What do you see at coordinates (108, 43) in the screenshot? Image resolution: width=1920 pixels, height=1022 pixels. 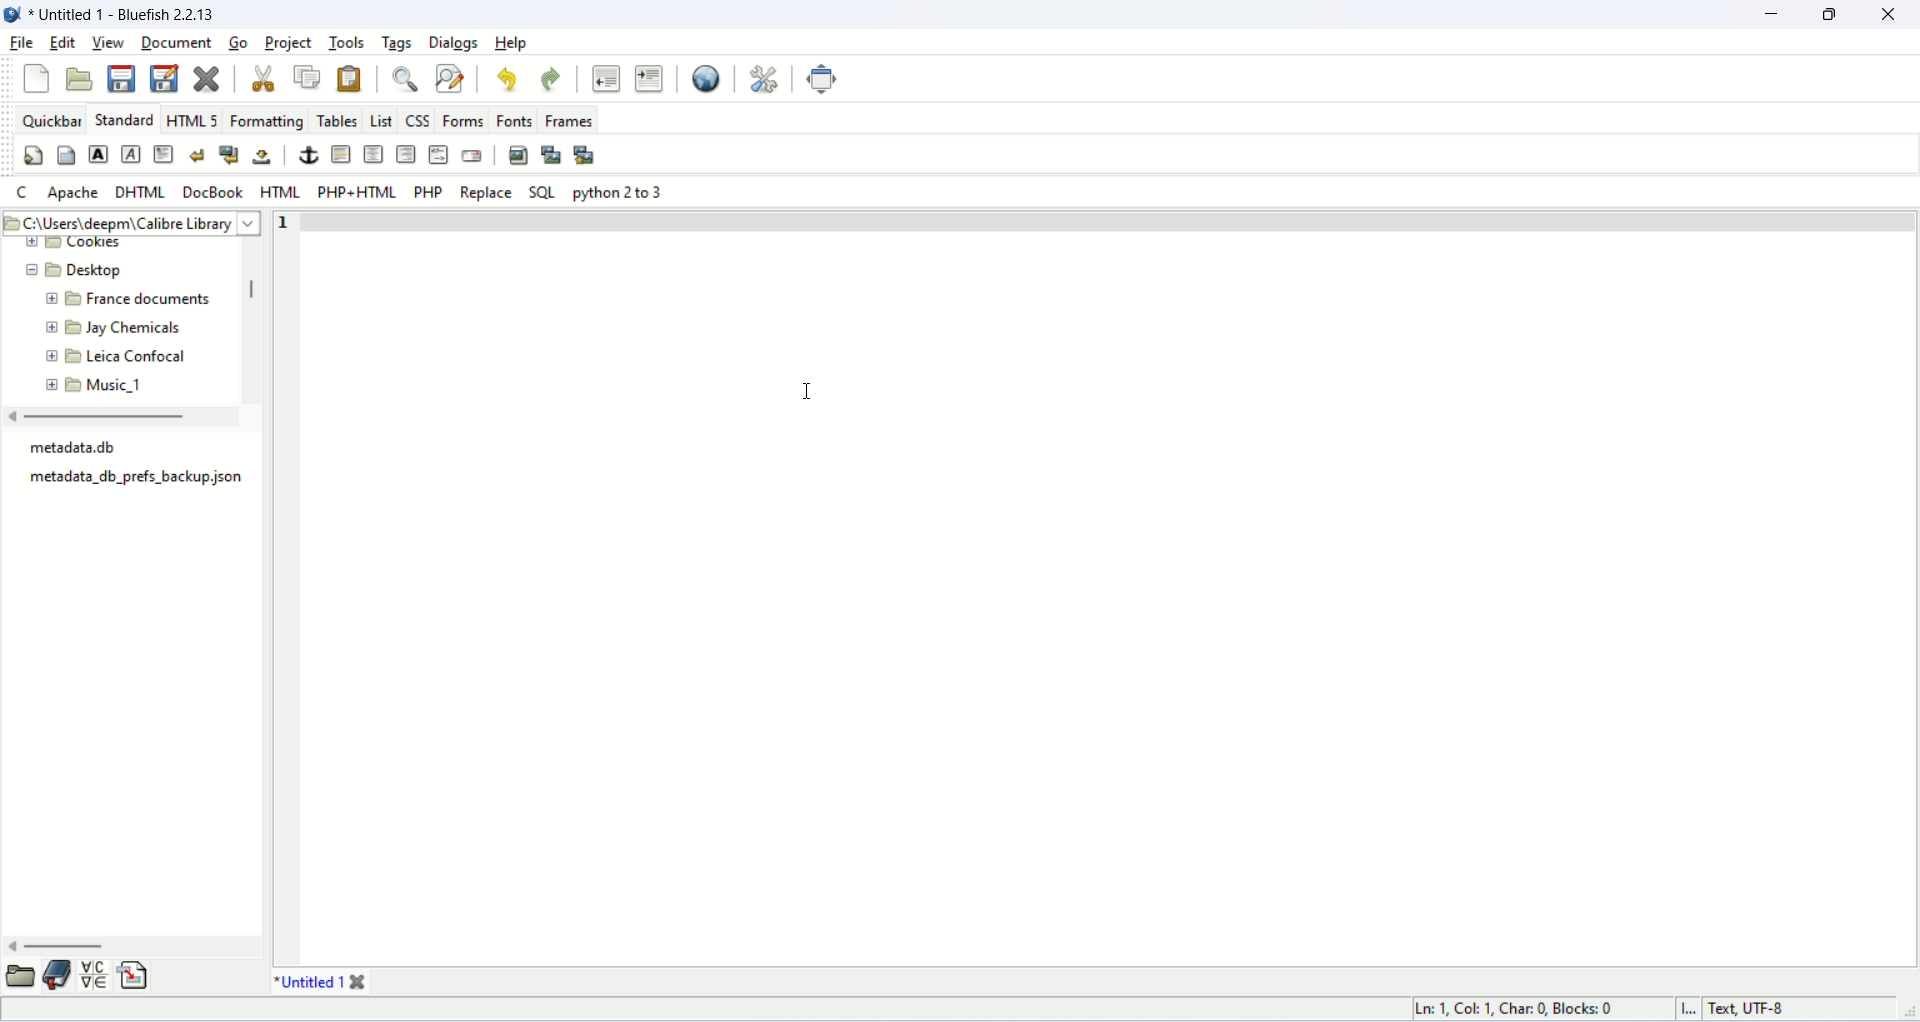 I see `view` at bounding box center [108, 43].